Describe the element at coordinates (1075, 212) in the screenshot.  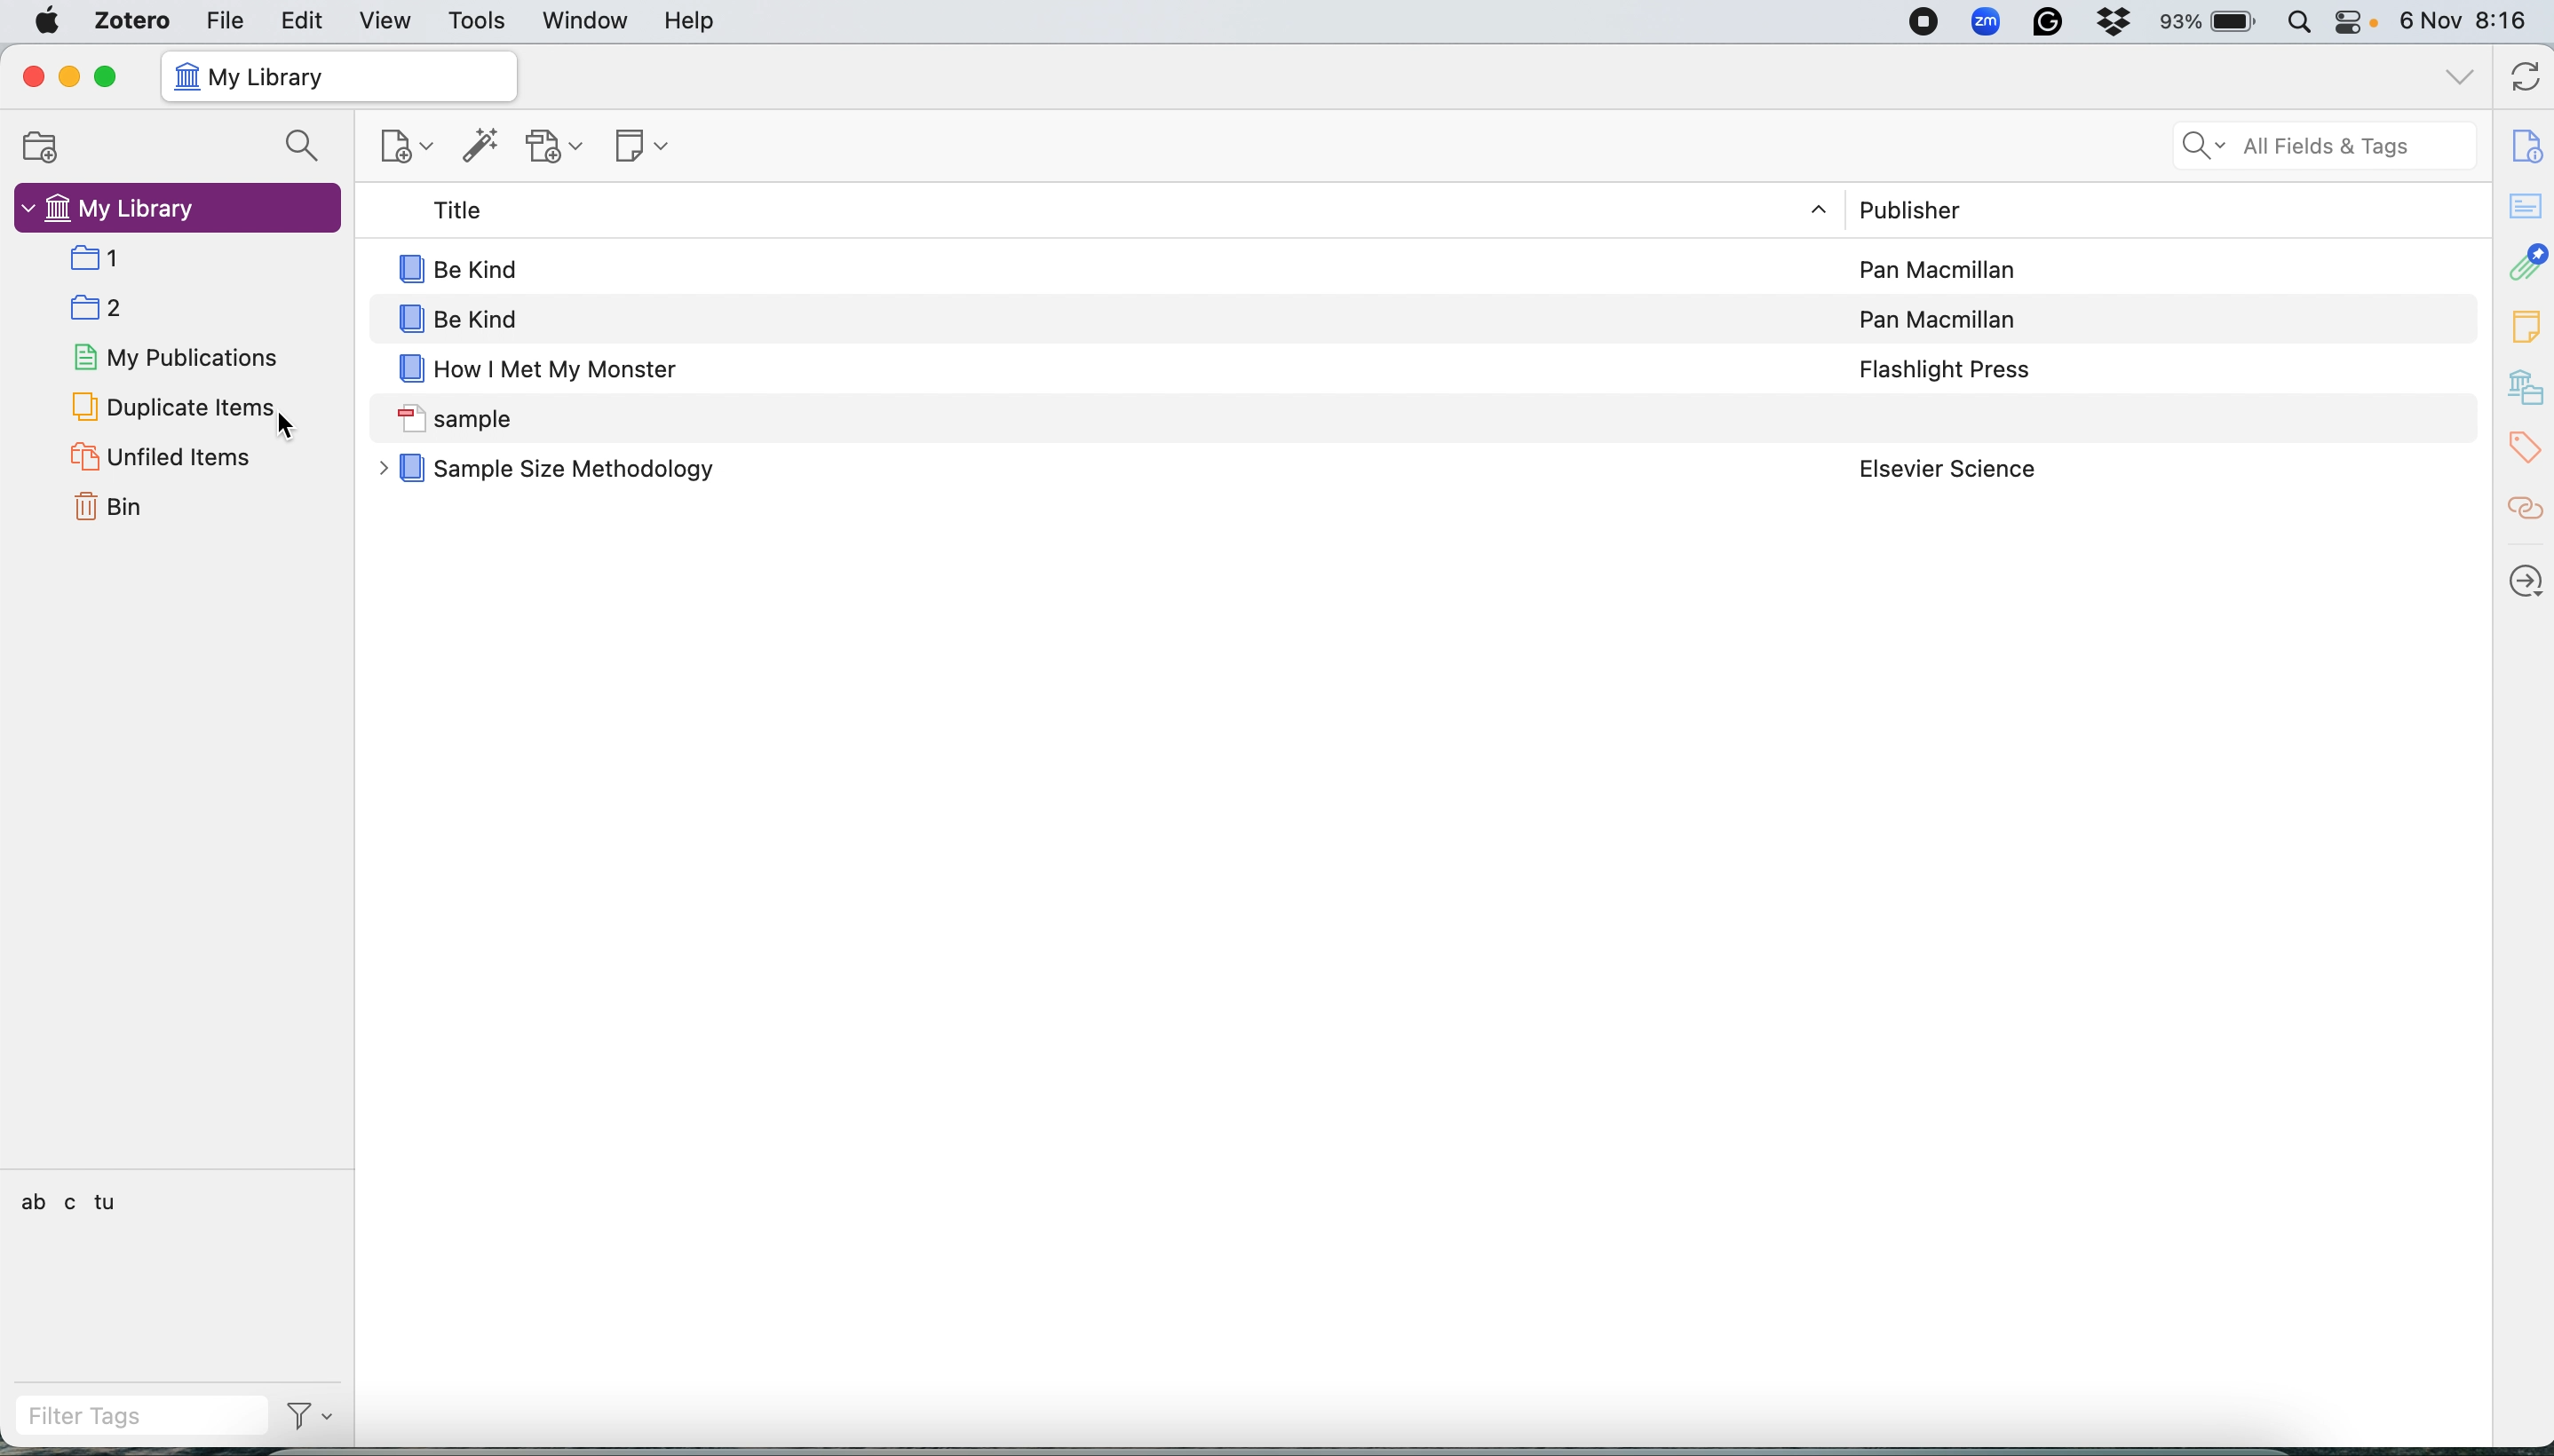
I see `title` at that location.